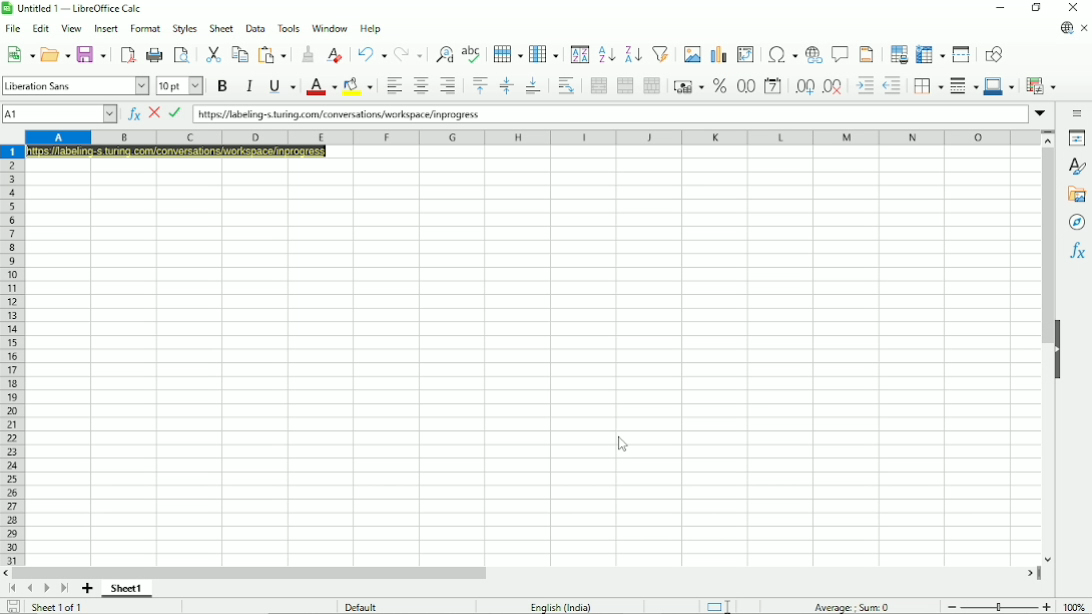 Image resolution: width=1092 pixels, height=614 pixels. Describe the element at coordinates (745, 86) in the screenshot. I see `Format as number` at that location.